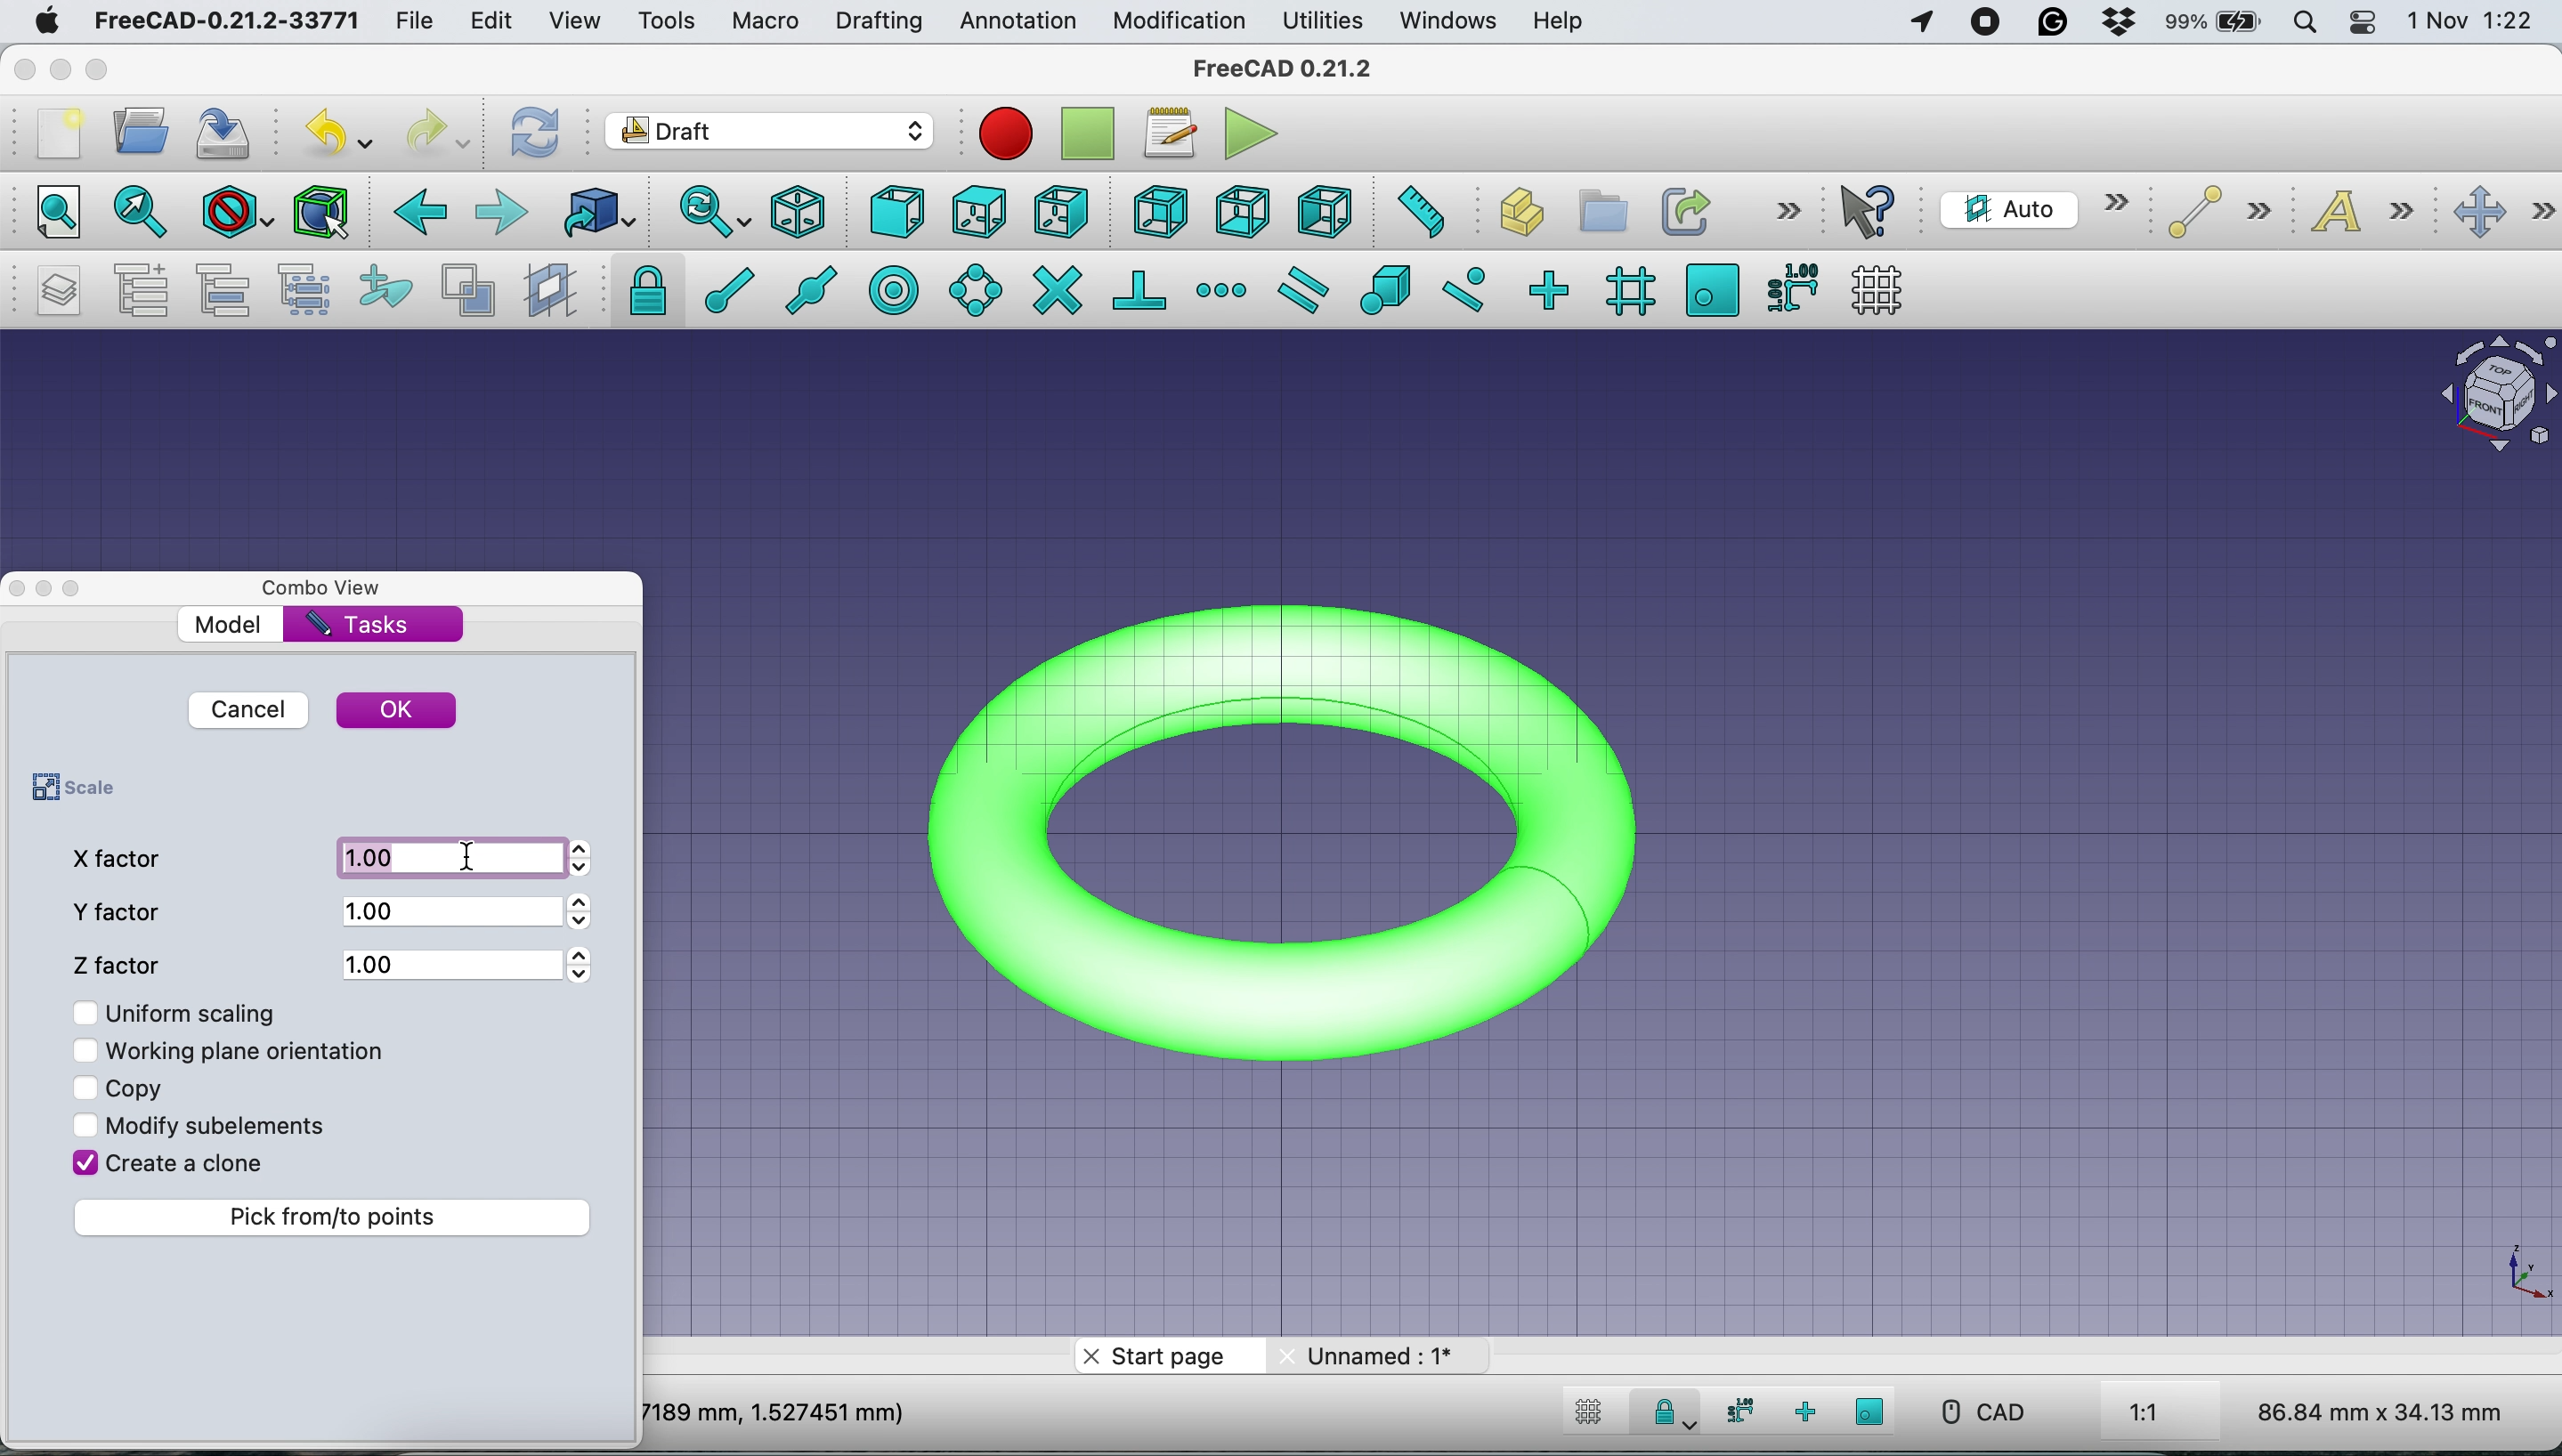  What do you see at coordinates (1871, 1411) in the screenshot?
I see `snap working plane` at bounding box center [1871, 1411].